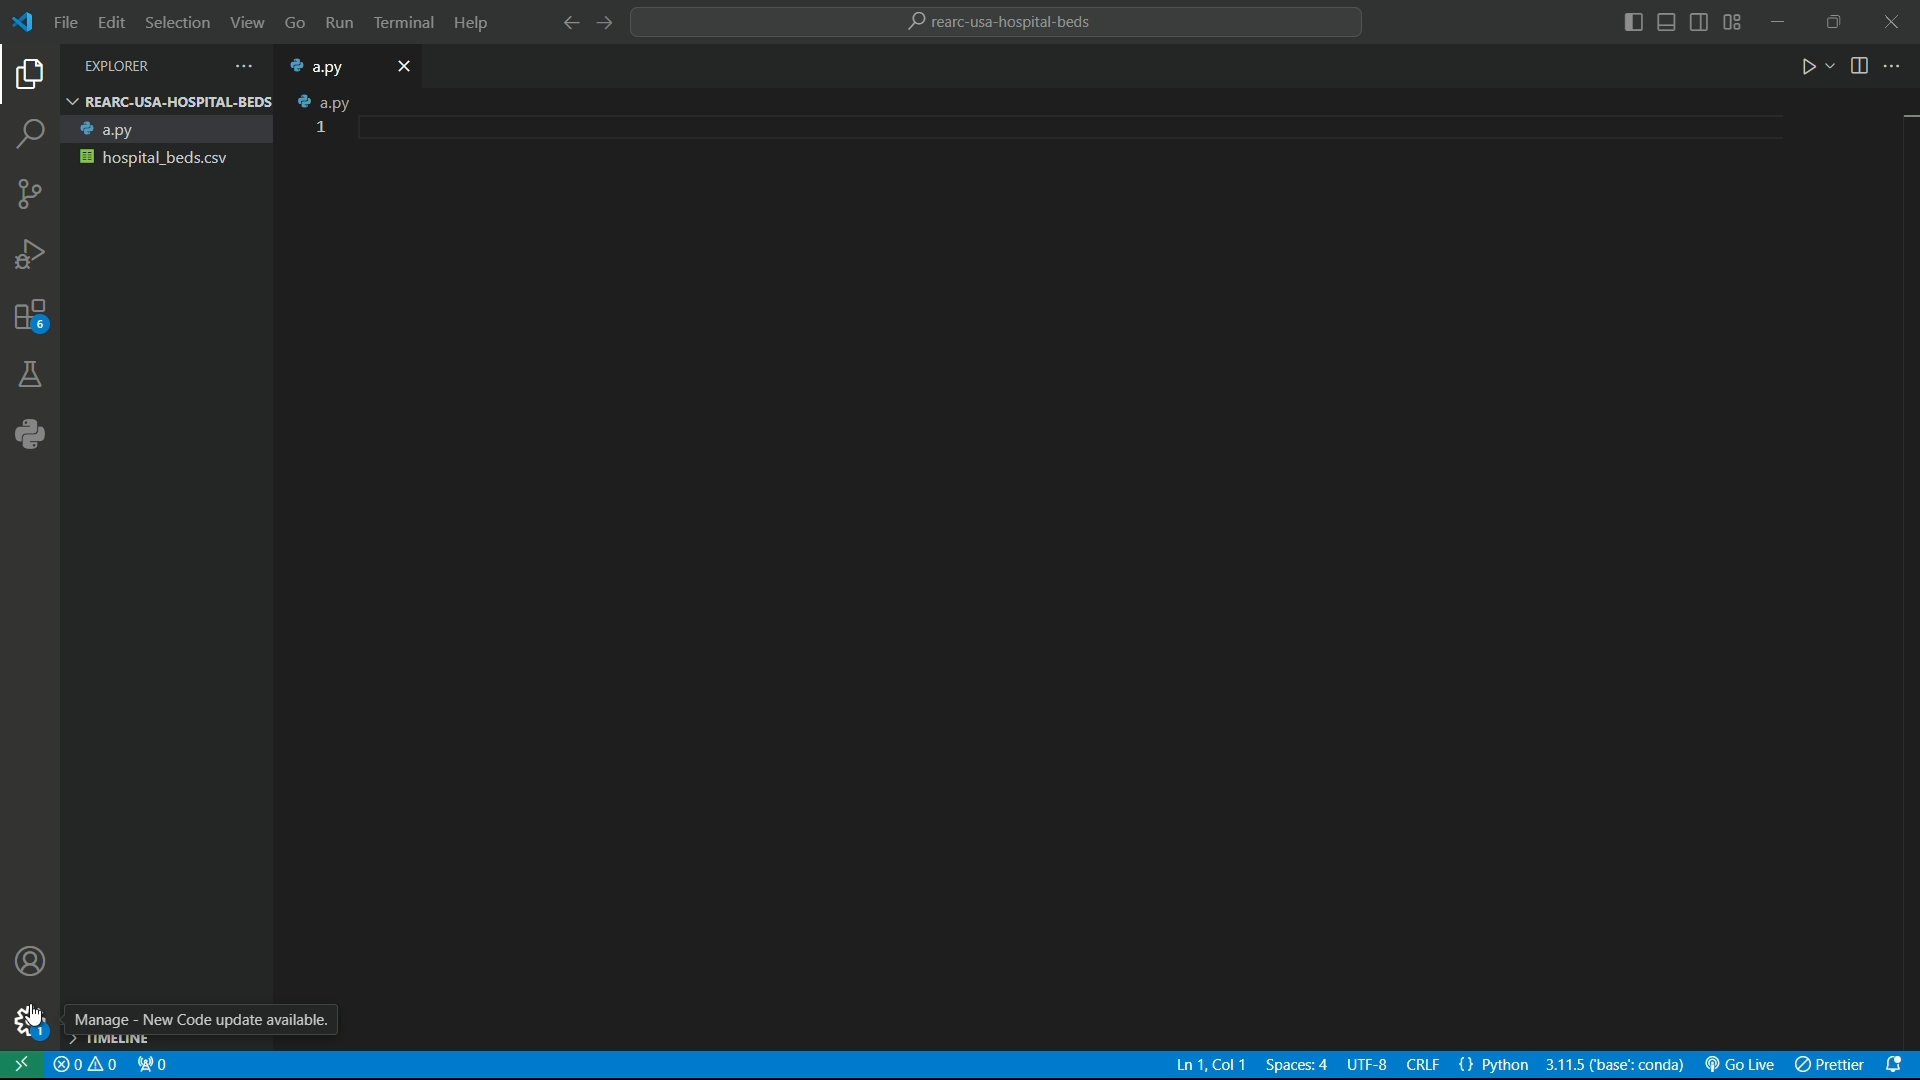 Image resolution: width=1920 pixels, height=1080 pixels. What do you see at coordinates (243, 23) in the screenshot?
I see `view menu` at bounding box center [243, 23].